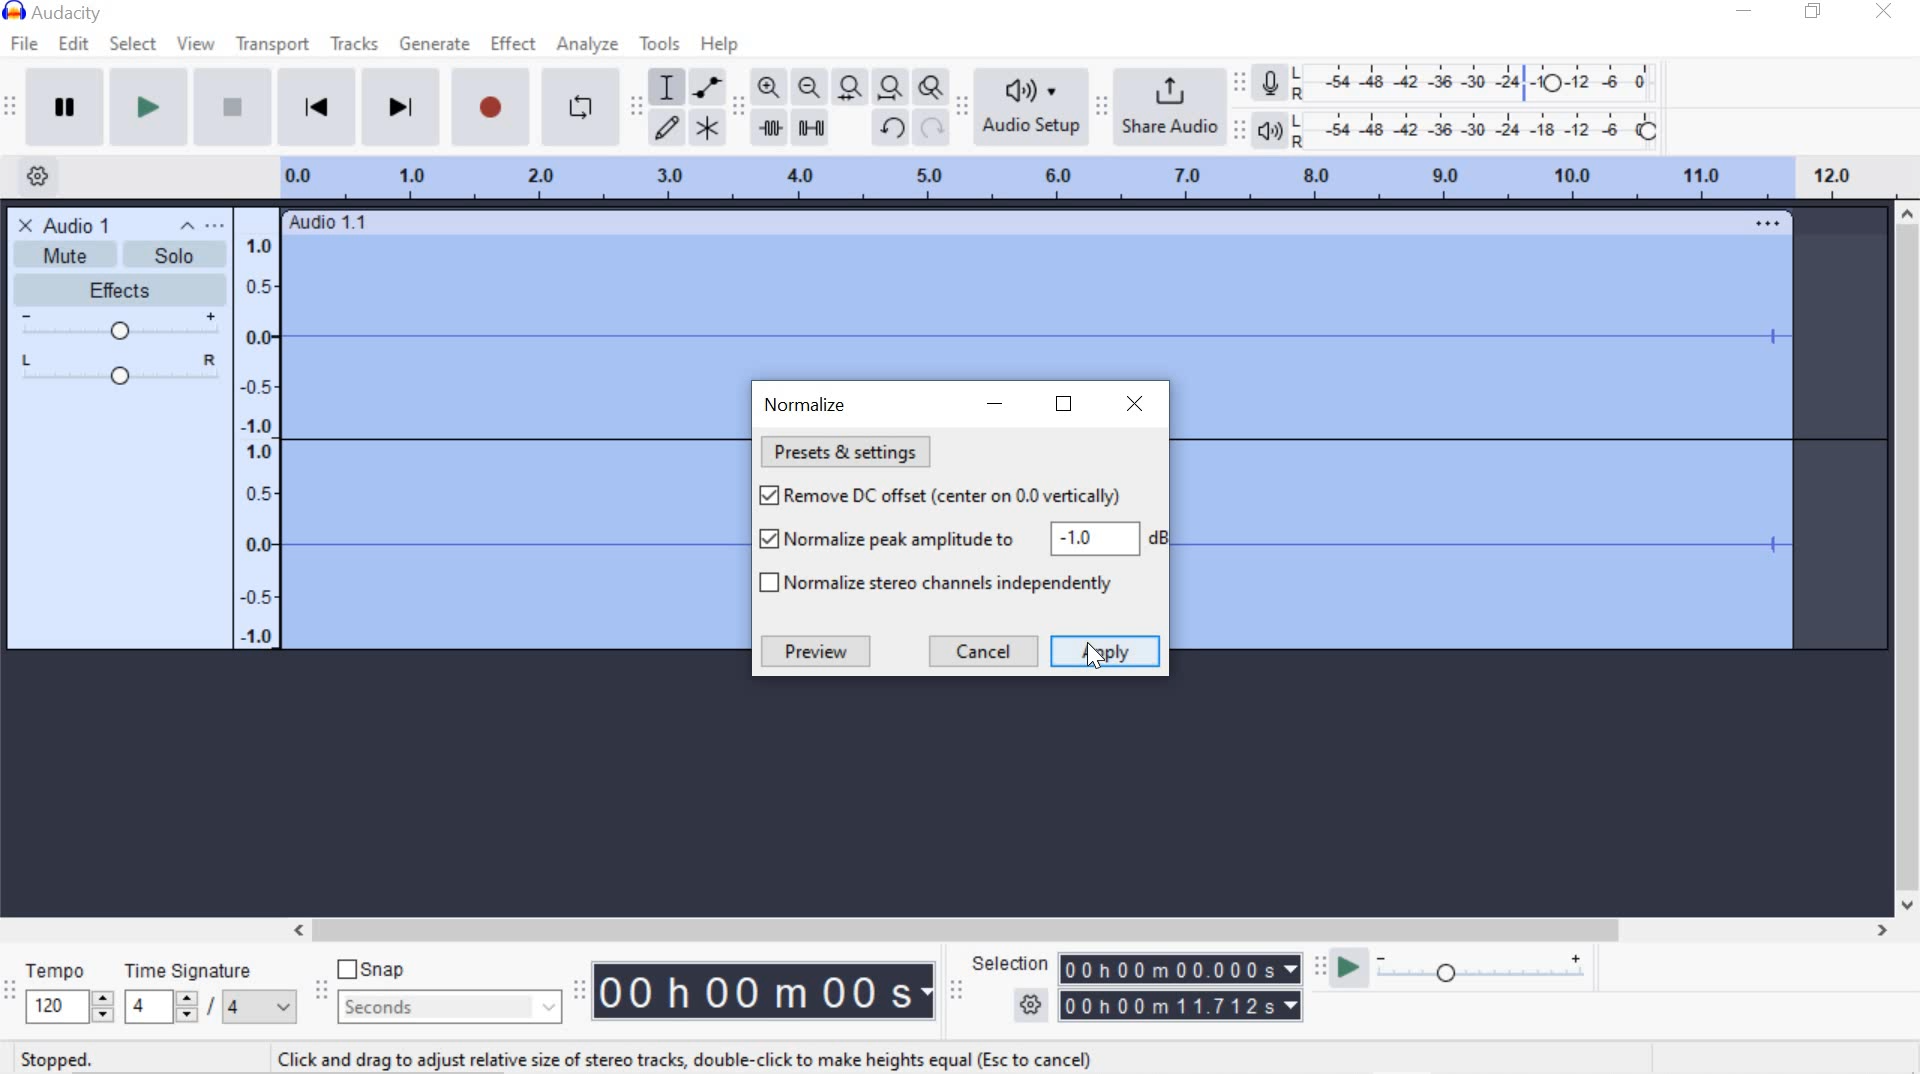 Image resolution: width=1920 pixels, height=1074 pixels. I want to click on scrollbar, so click(1087, 928).